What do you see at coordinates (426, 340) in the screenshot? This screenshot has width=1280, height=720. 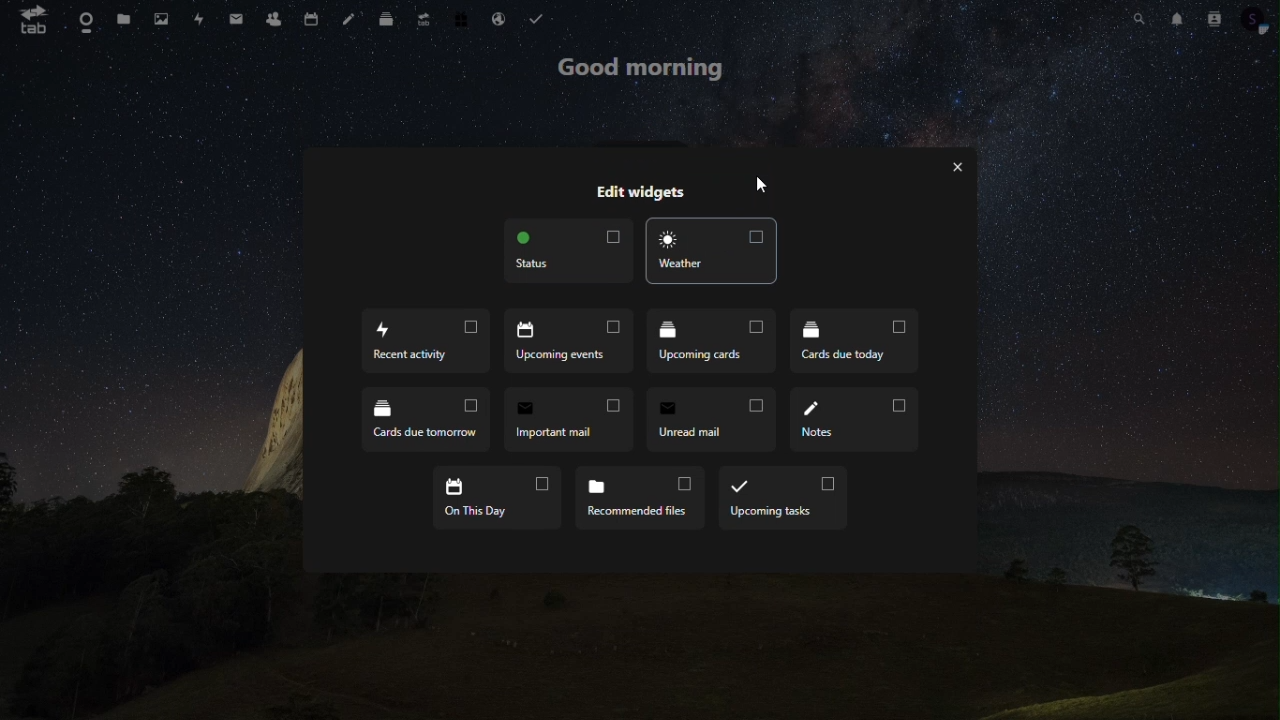 I see `recent activity` at bounding box center [426, 340].